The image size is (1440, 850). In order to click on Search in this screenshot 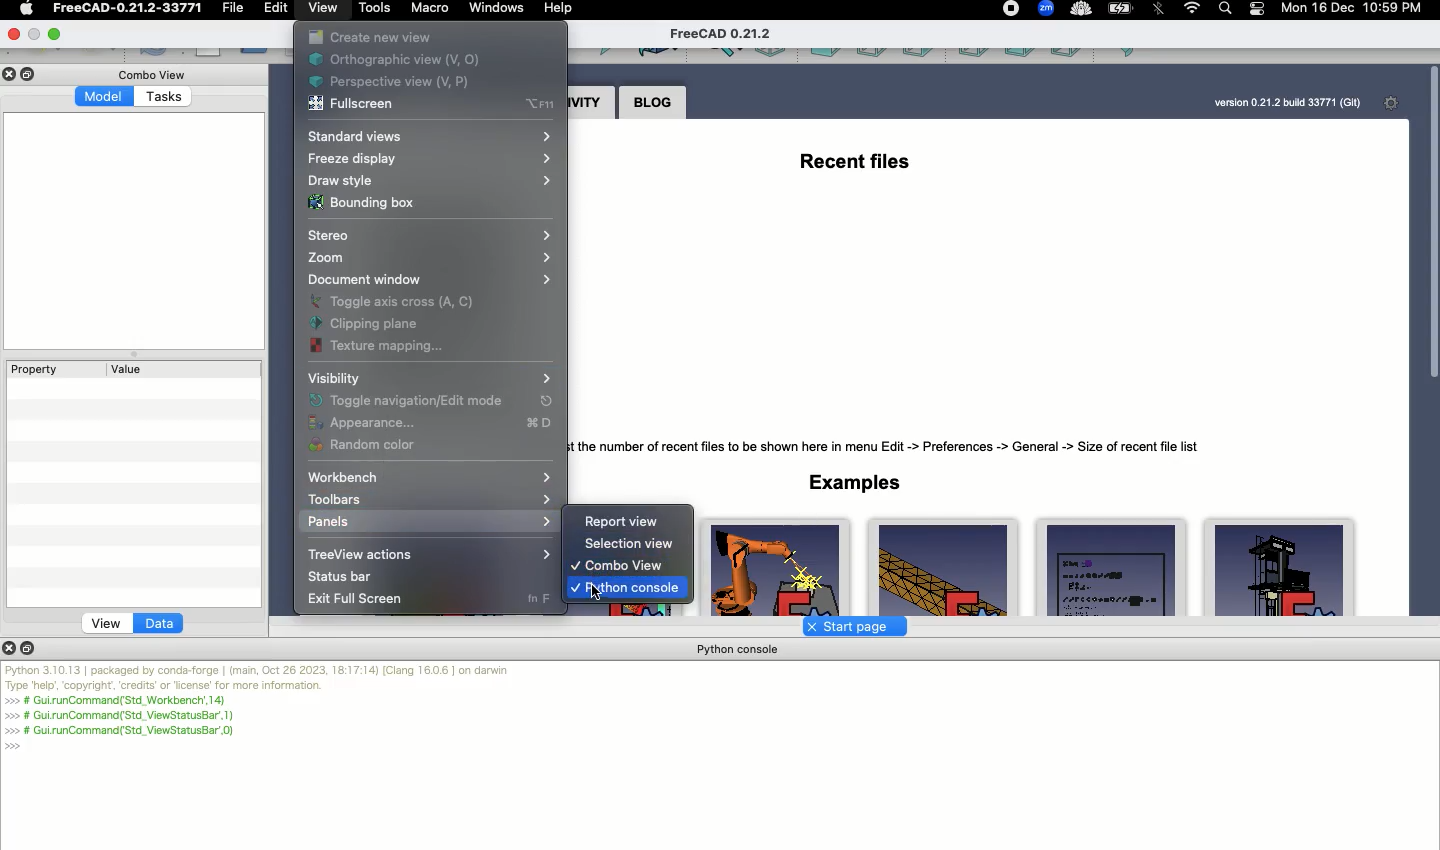, I will do `click(1224, 10)`.